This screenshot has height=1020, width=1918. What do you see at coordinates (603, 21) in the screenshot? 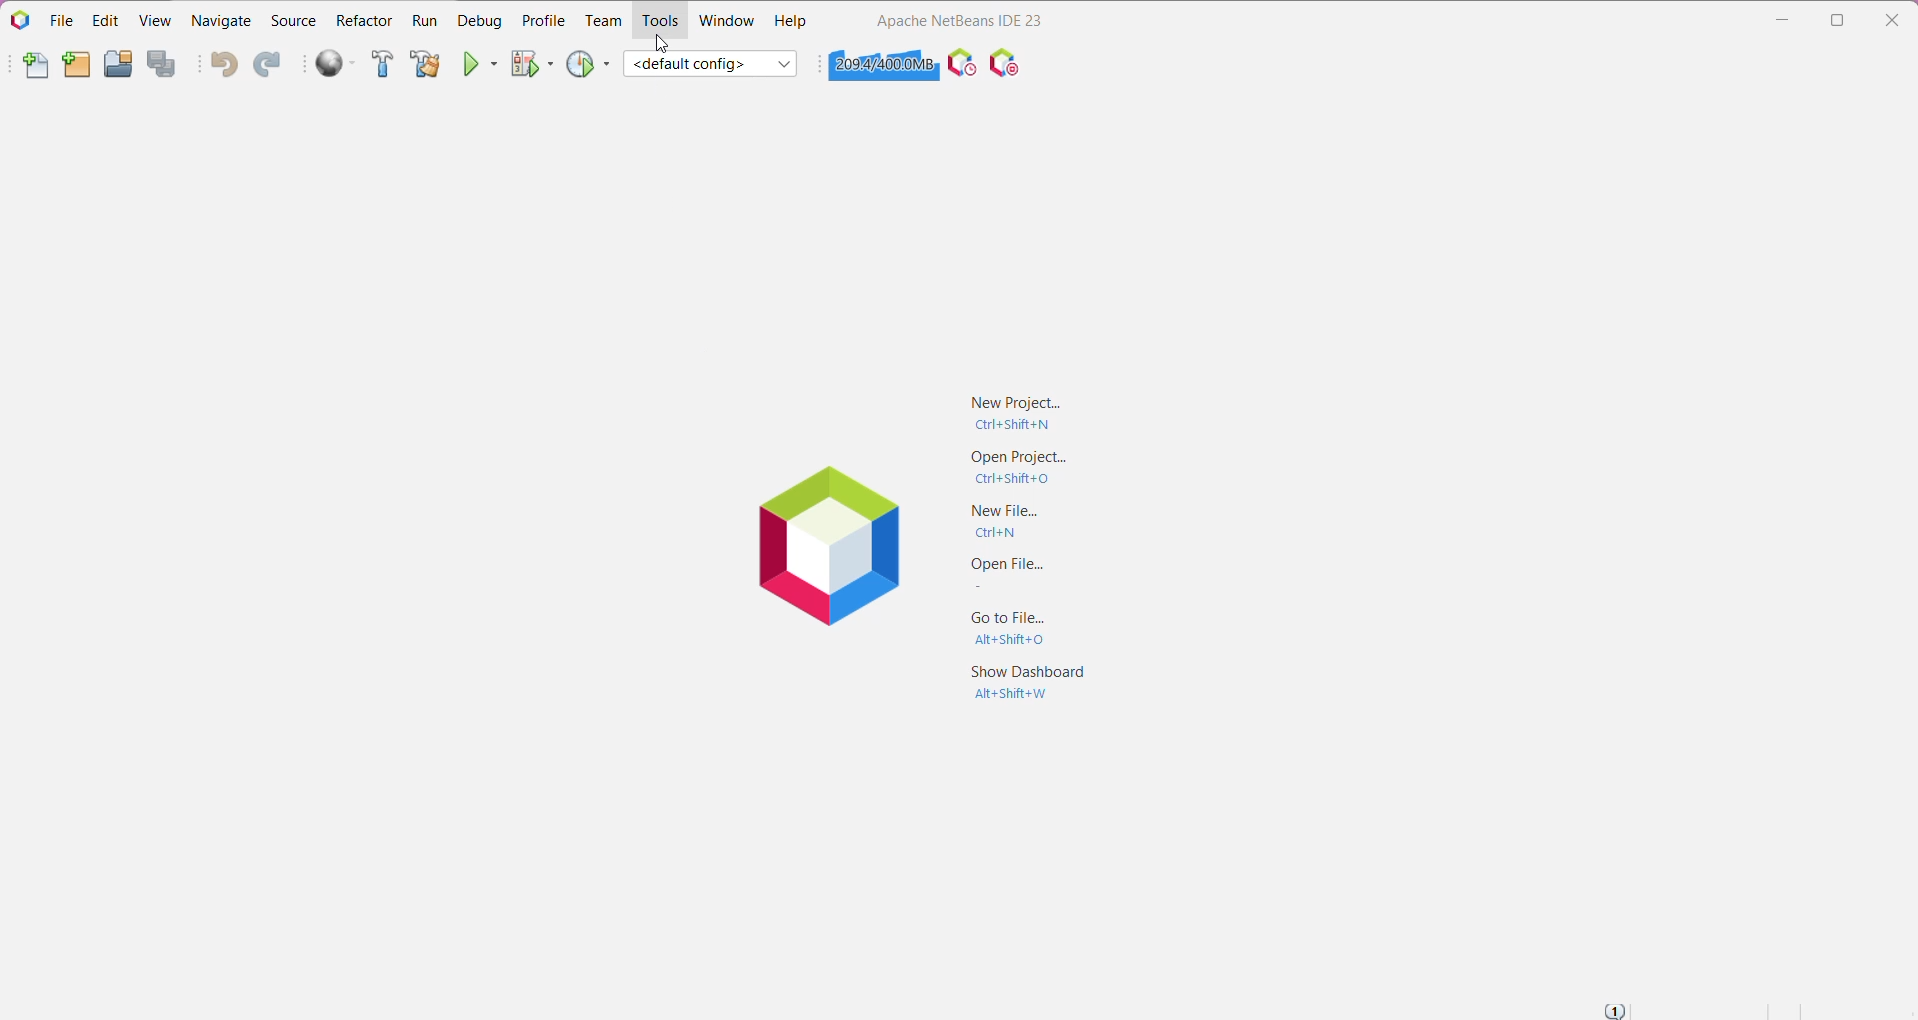
I see `Team` at bounding box center [603, 21].